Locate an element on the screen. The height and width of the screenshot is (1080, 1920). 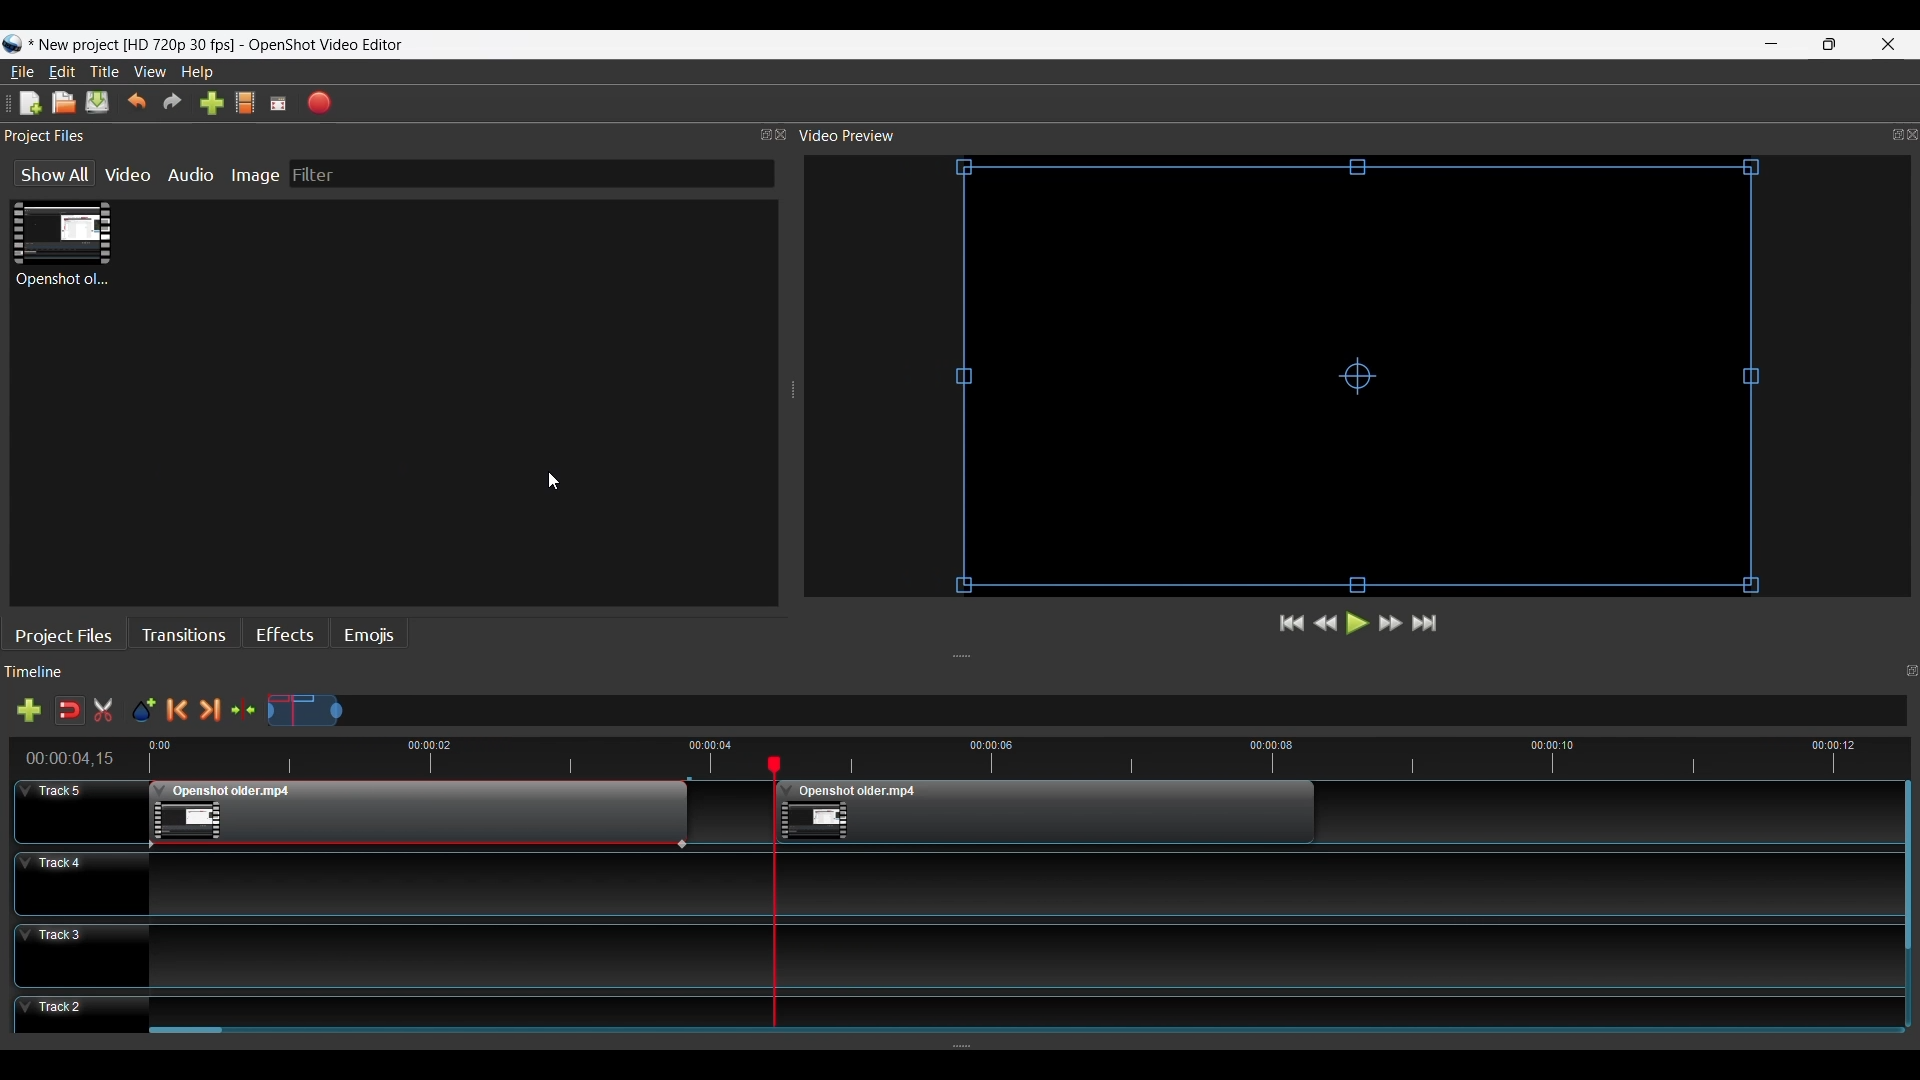
Image is located at coordinates (259, 174).